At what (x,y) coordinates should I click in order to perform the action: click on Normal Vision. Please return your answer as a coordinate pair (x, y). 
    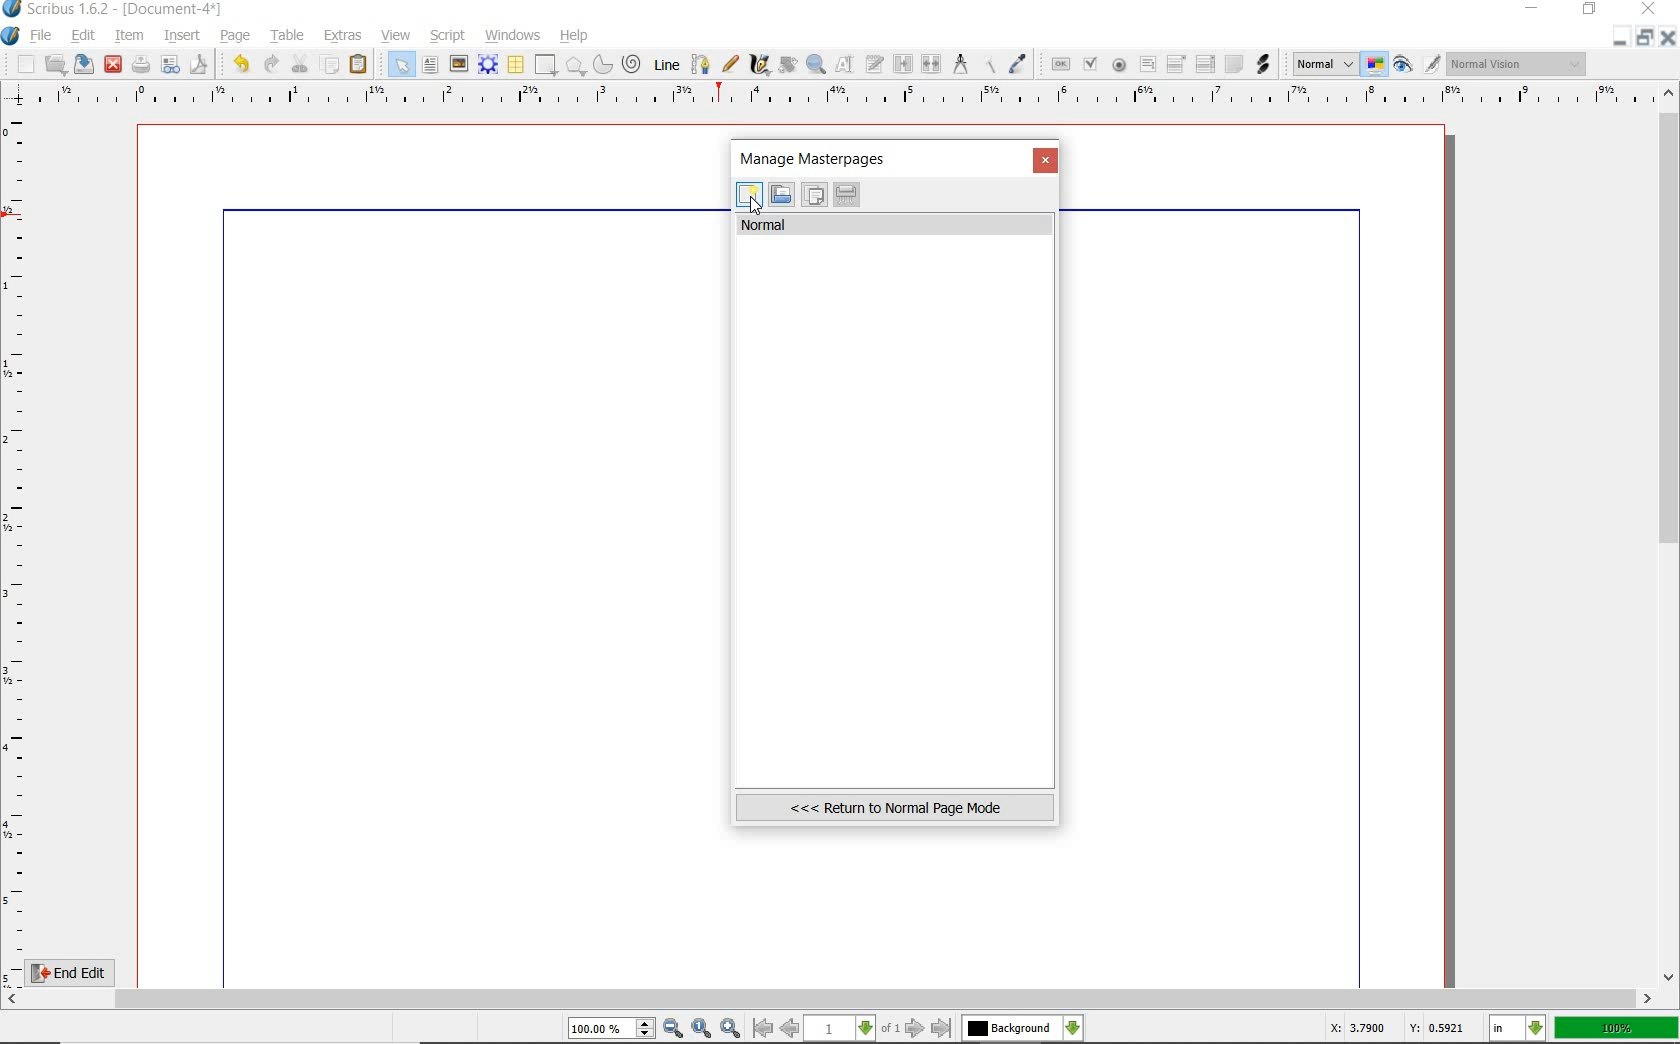
    Looking at the image, I should click on (1518, 66).